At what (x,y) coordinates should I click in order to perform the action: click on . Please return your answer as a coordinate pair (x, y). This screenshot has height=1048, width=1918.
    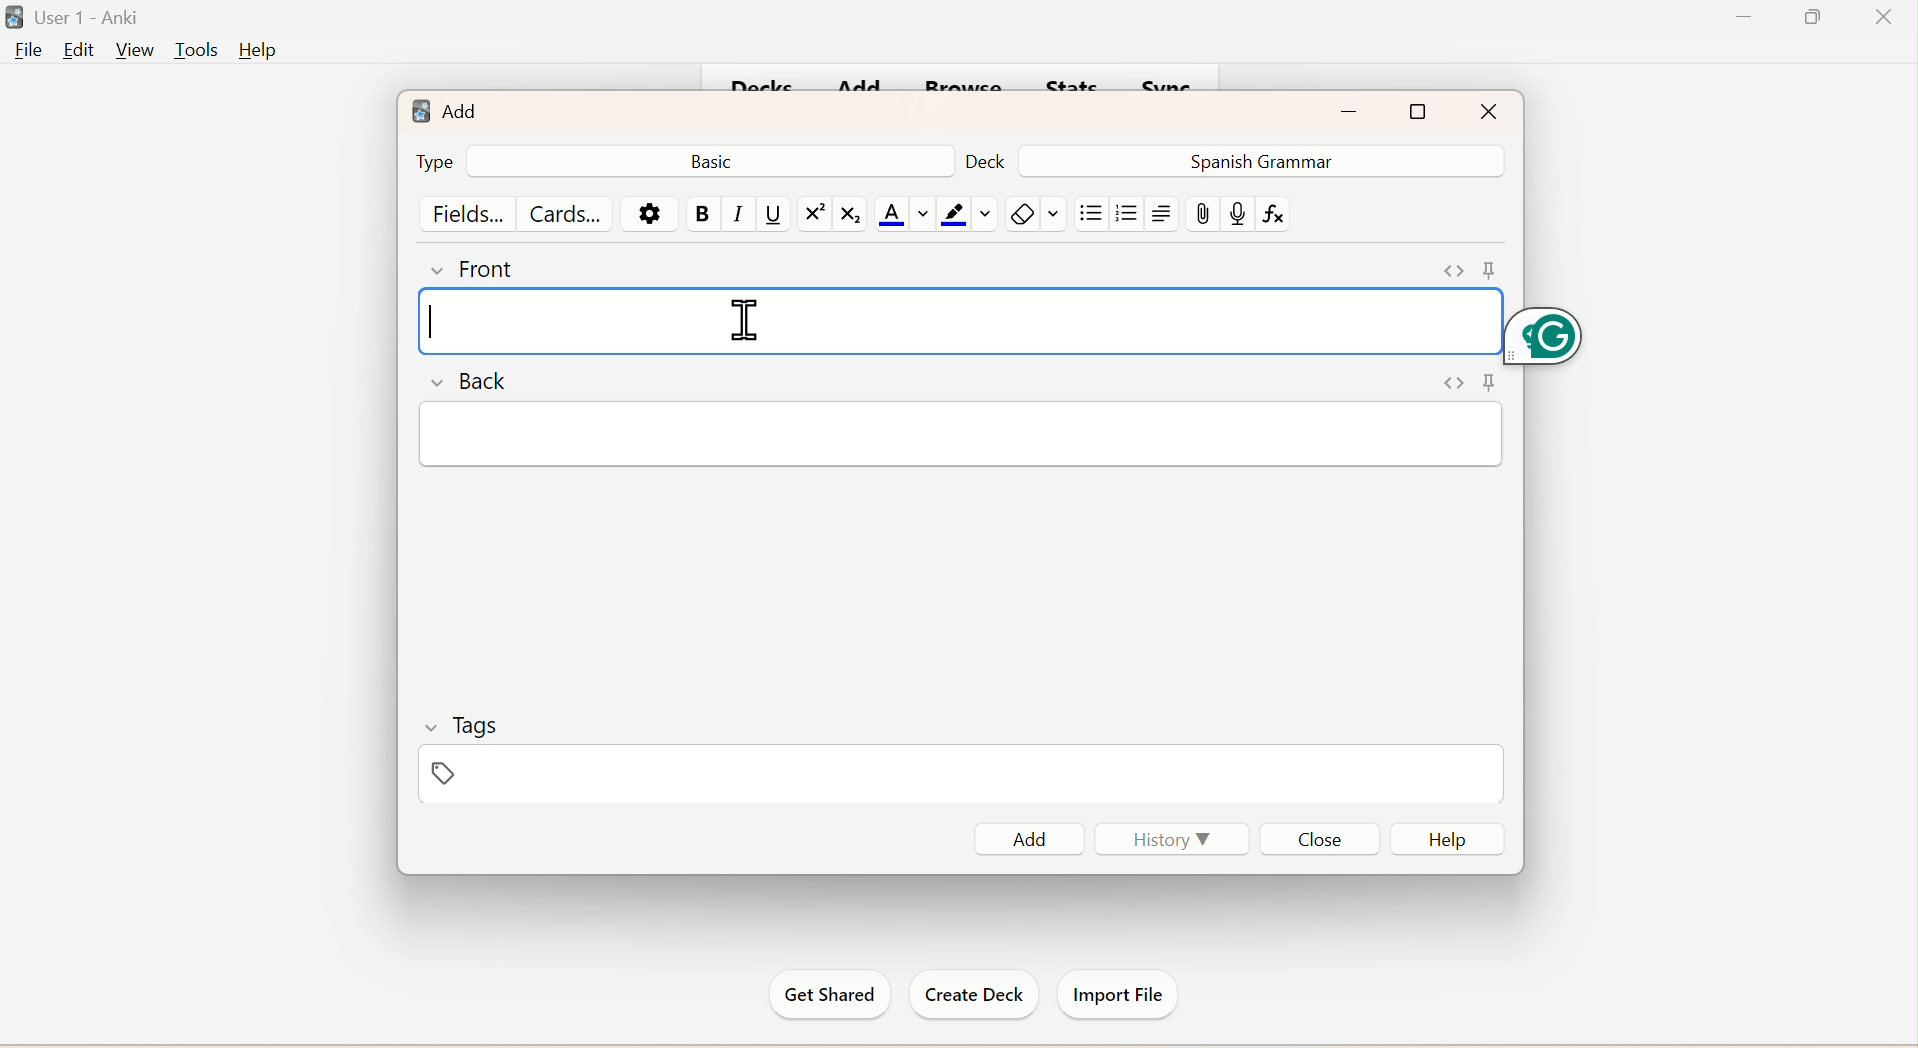
    Looking at the image, I should click on (1566, 331).